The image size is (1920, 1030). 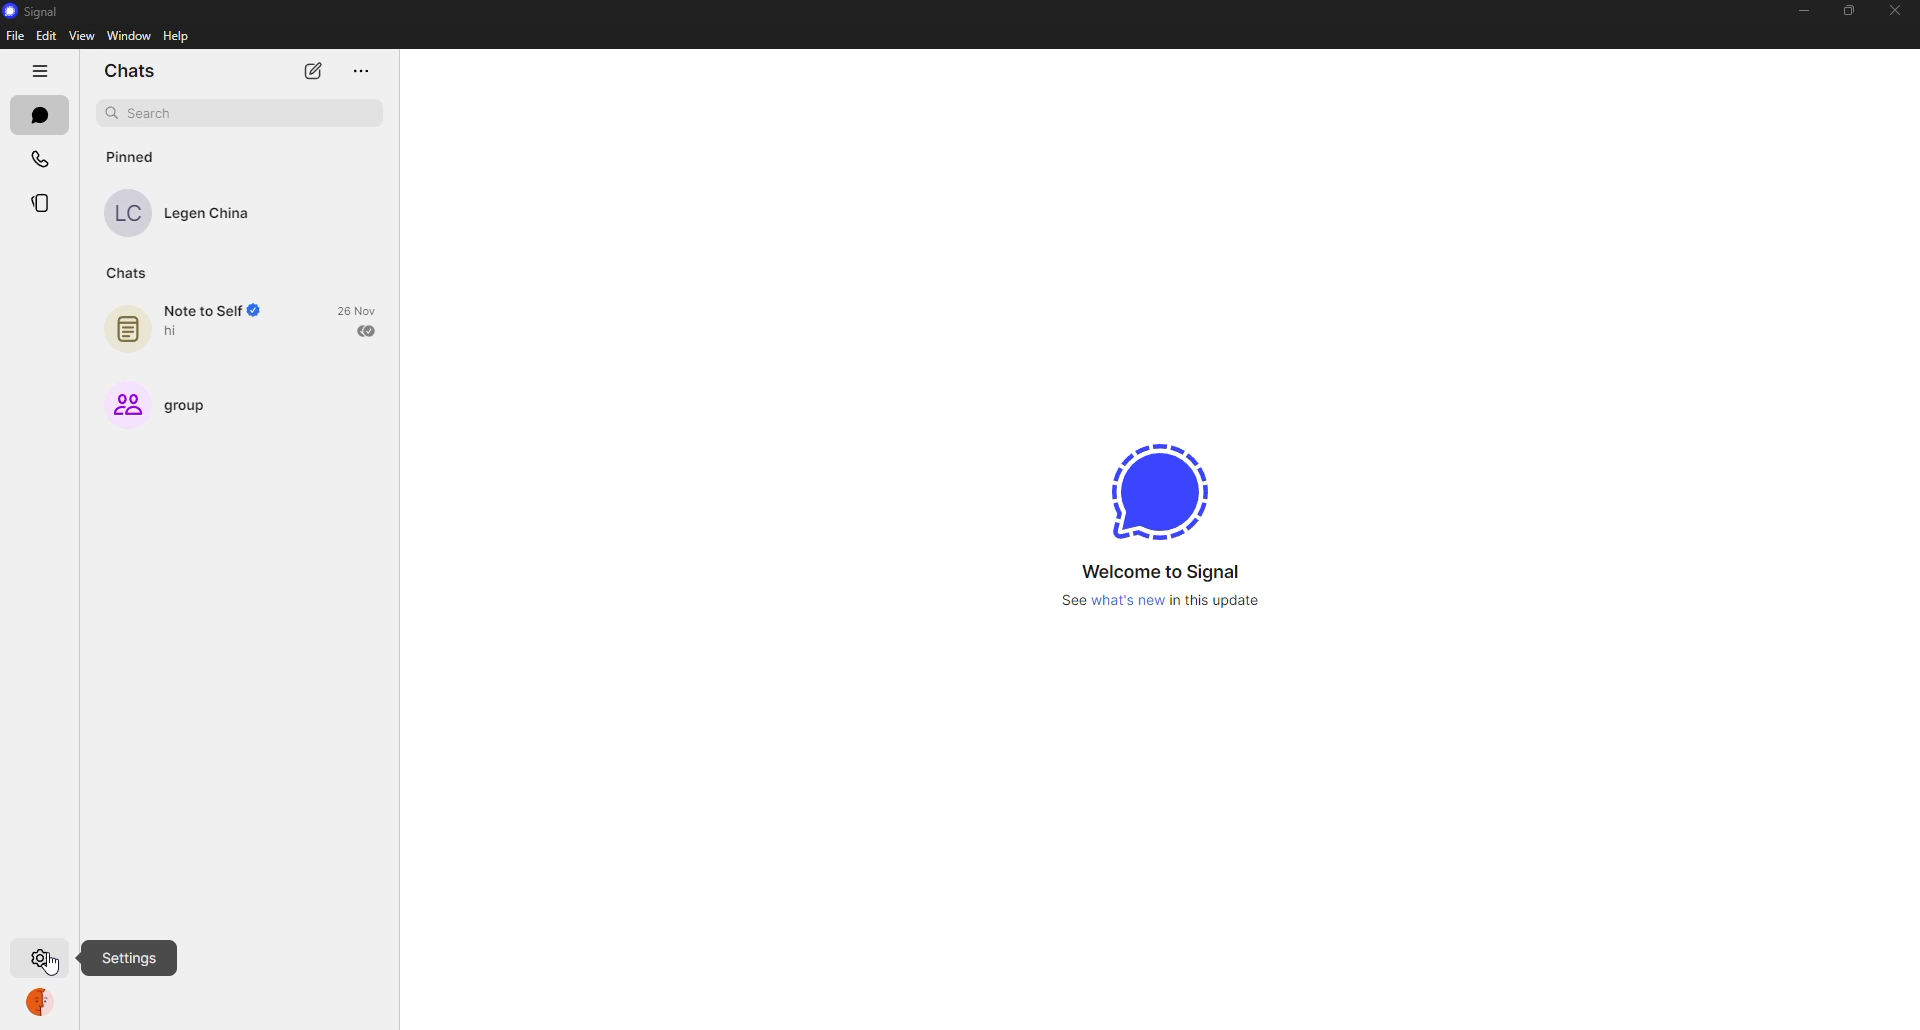 I want to click on pinned, so click(x=131, y=156).